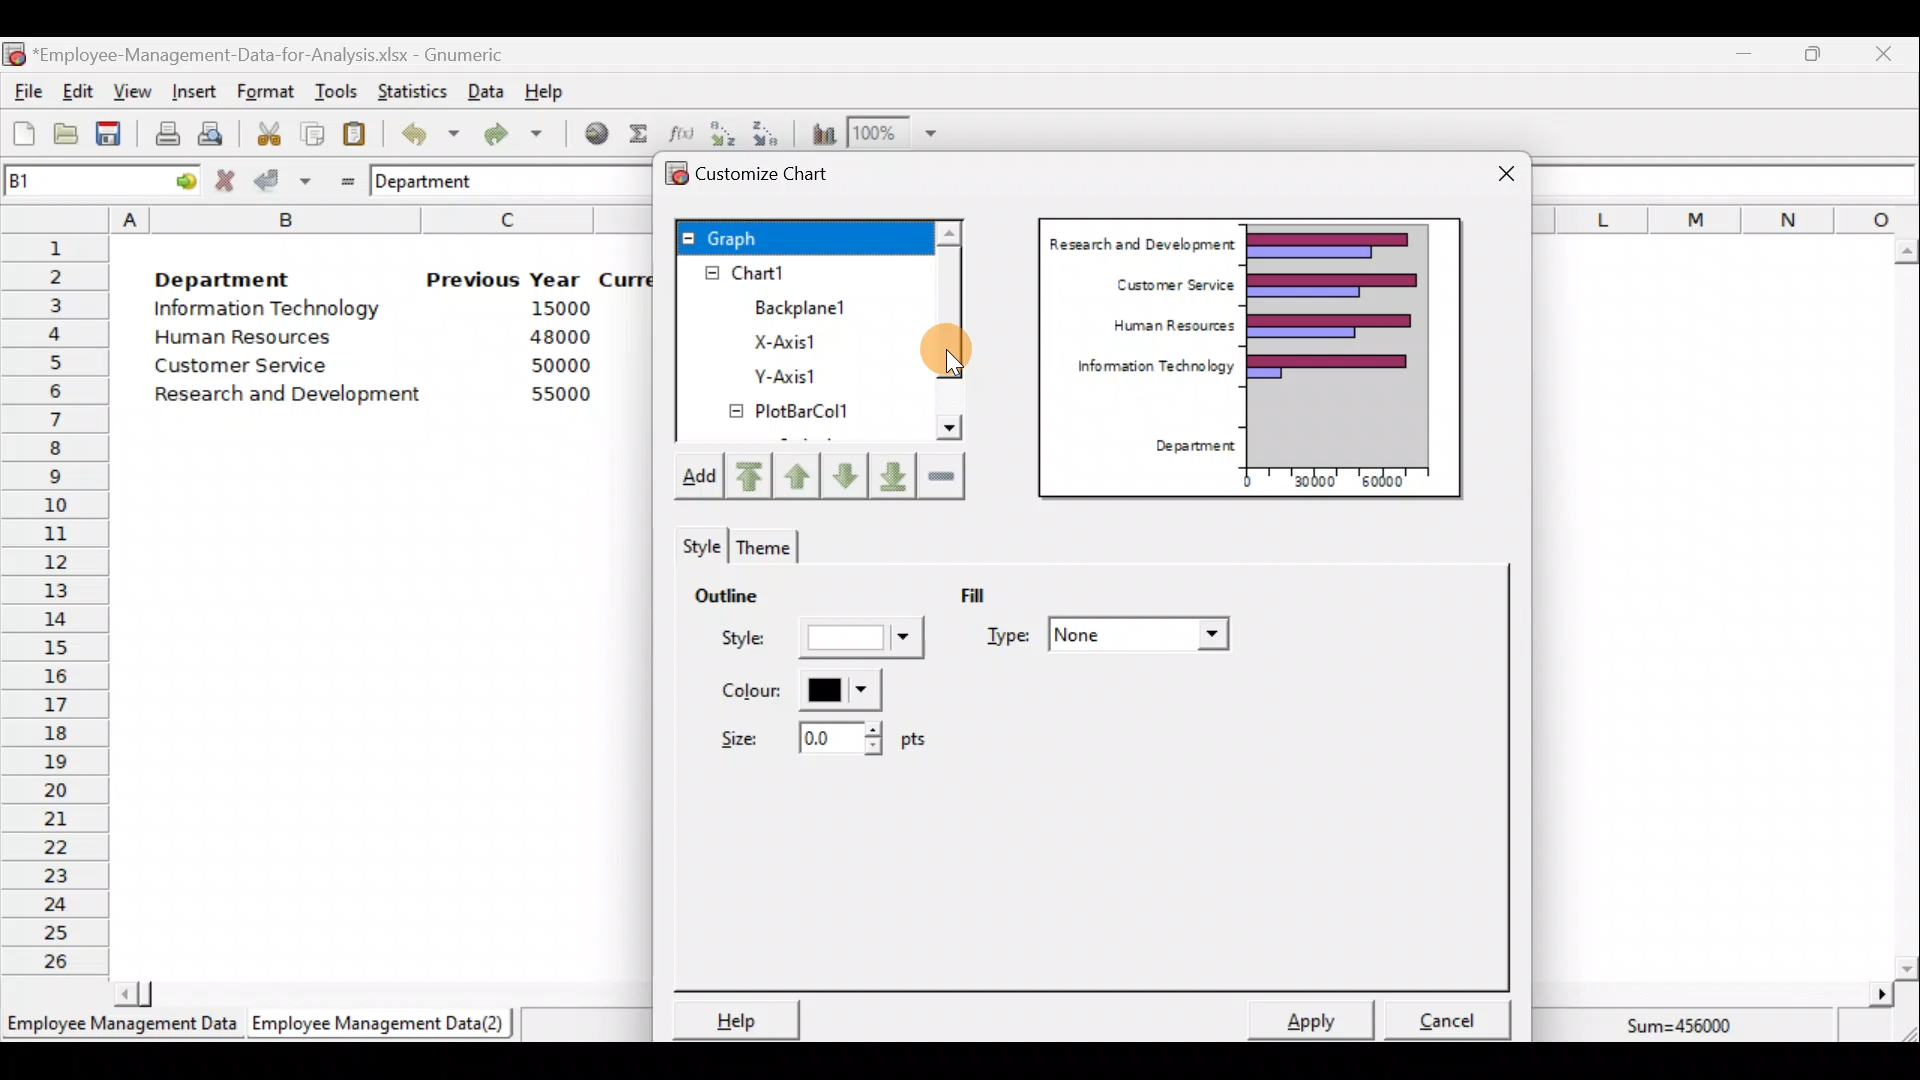 This screenshot has height=1080, width=1920. I want to click on Sort in descending order, so click(767, 132).